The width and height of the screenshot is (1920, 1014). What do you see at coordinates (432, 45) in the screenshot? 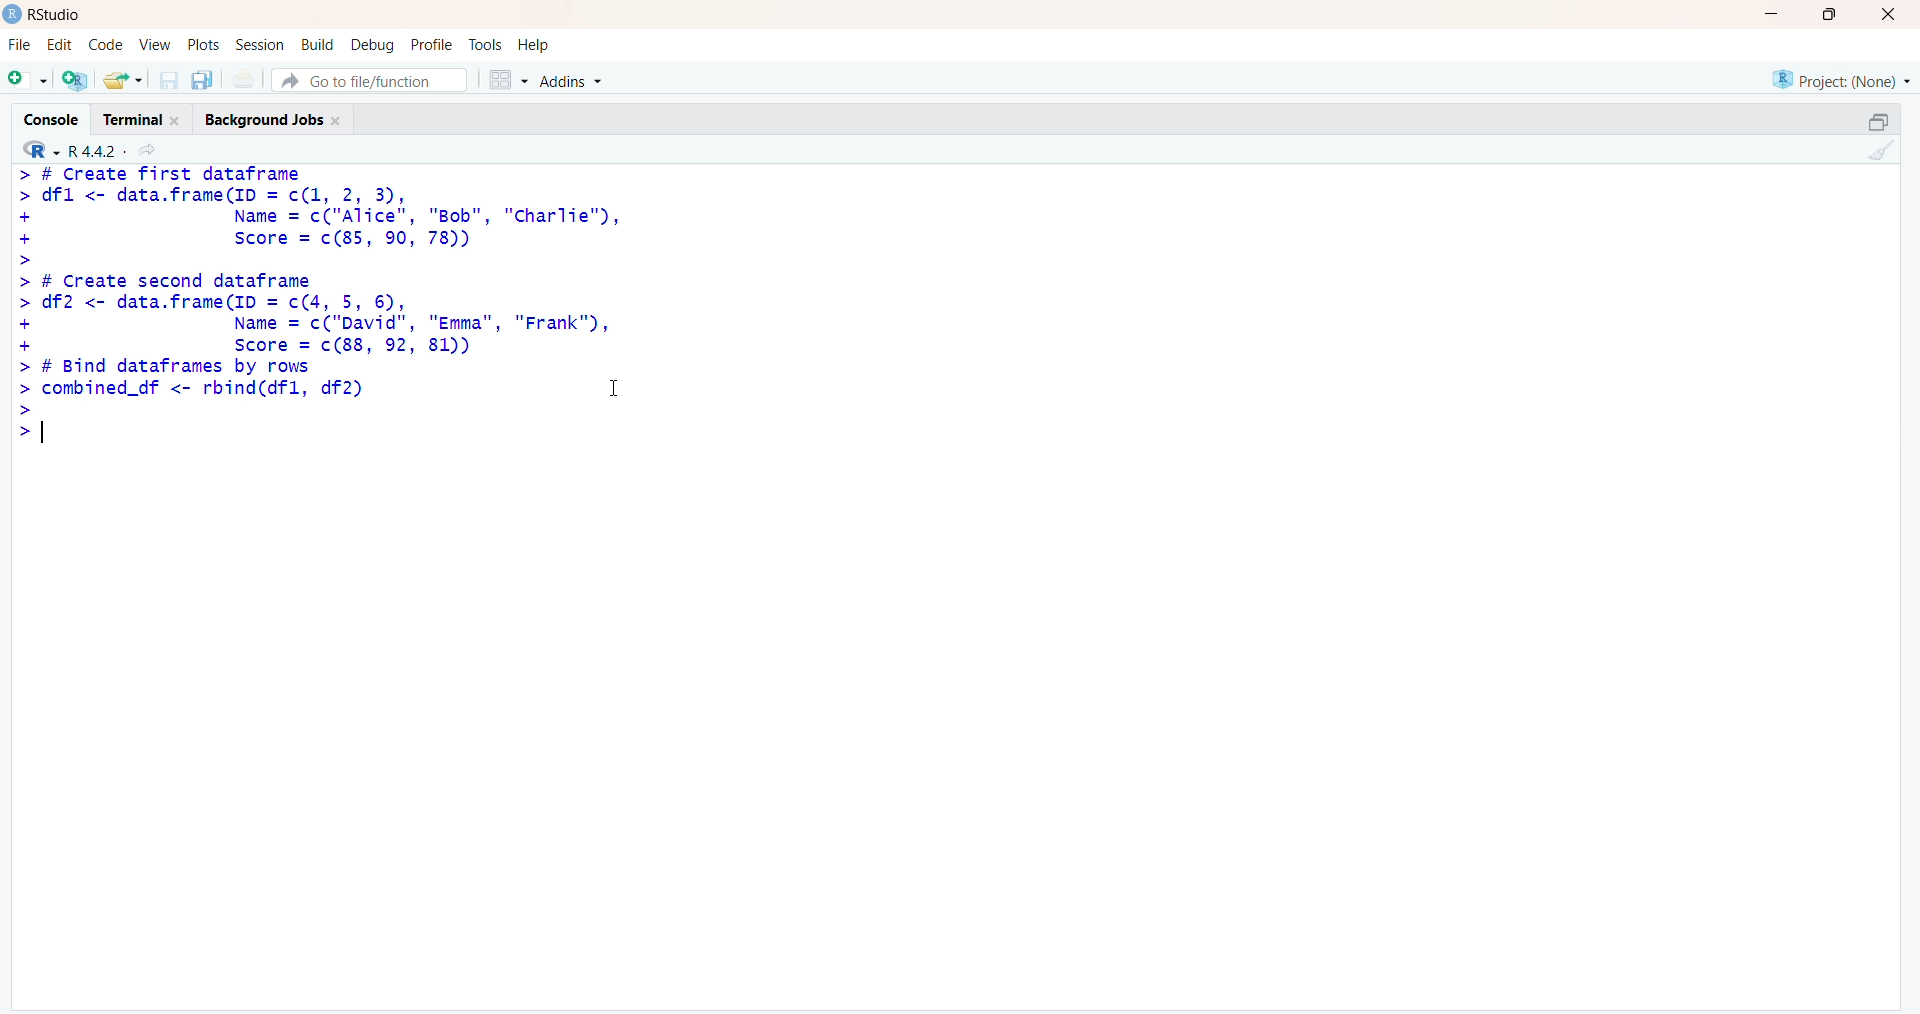
I see `Profile` at bounding box center [432, 45].